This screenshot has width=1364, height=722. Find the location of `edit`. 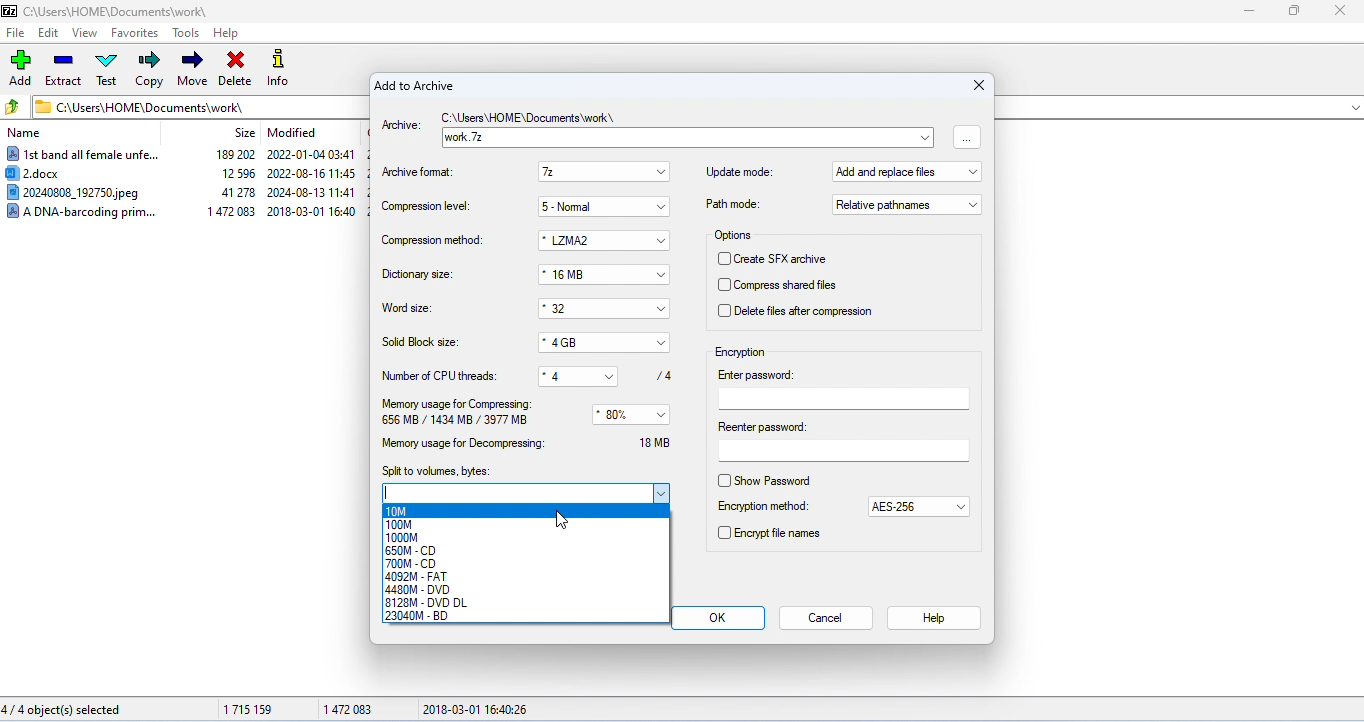

edit is located at coordinates (49, 33).